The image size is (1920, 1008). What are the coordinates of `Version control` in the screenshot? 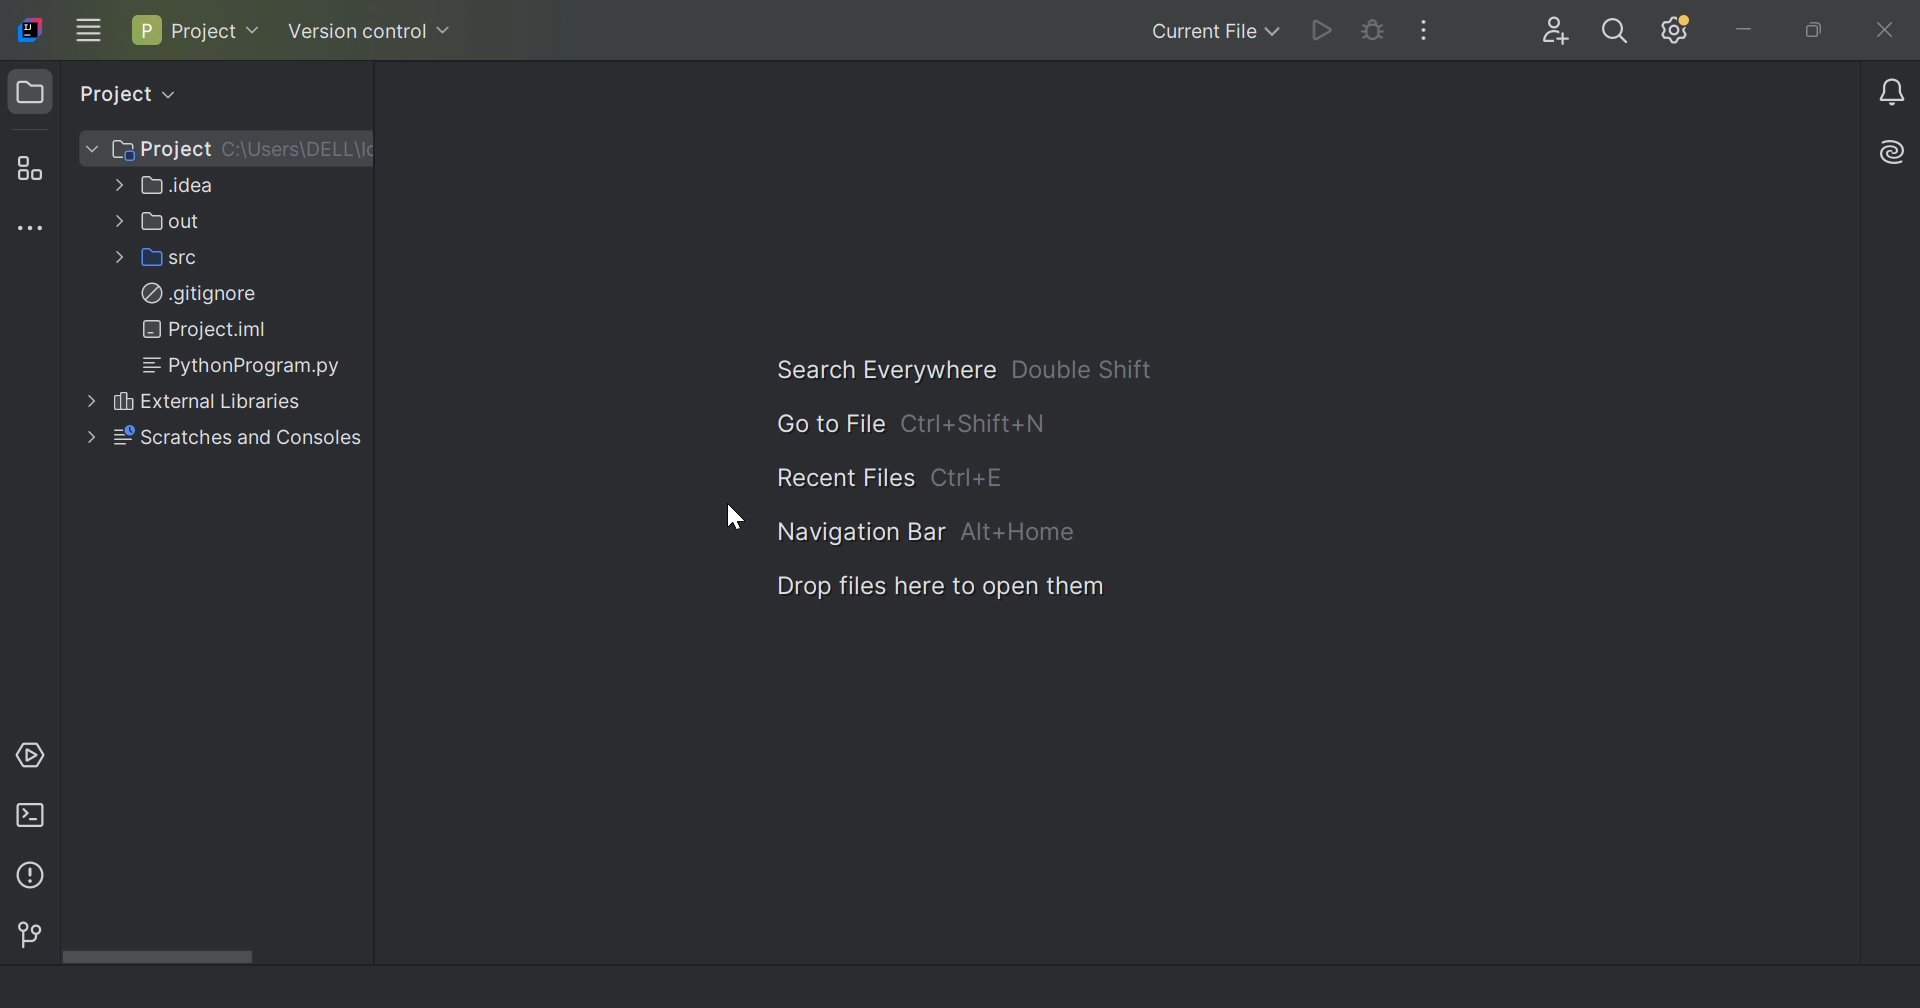 It's located at (25, 932).